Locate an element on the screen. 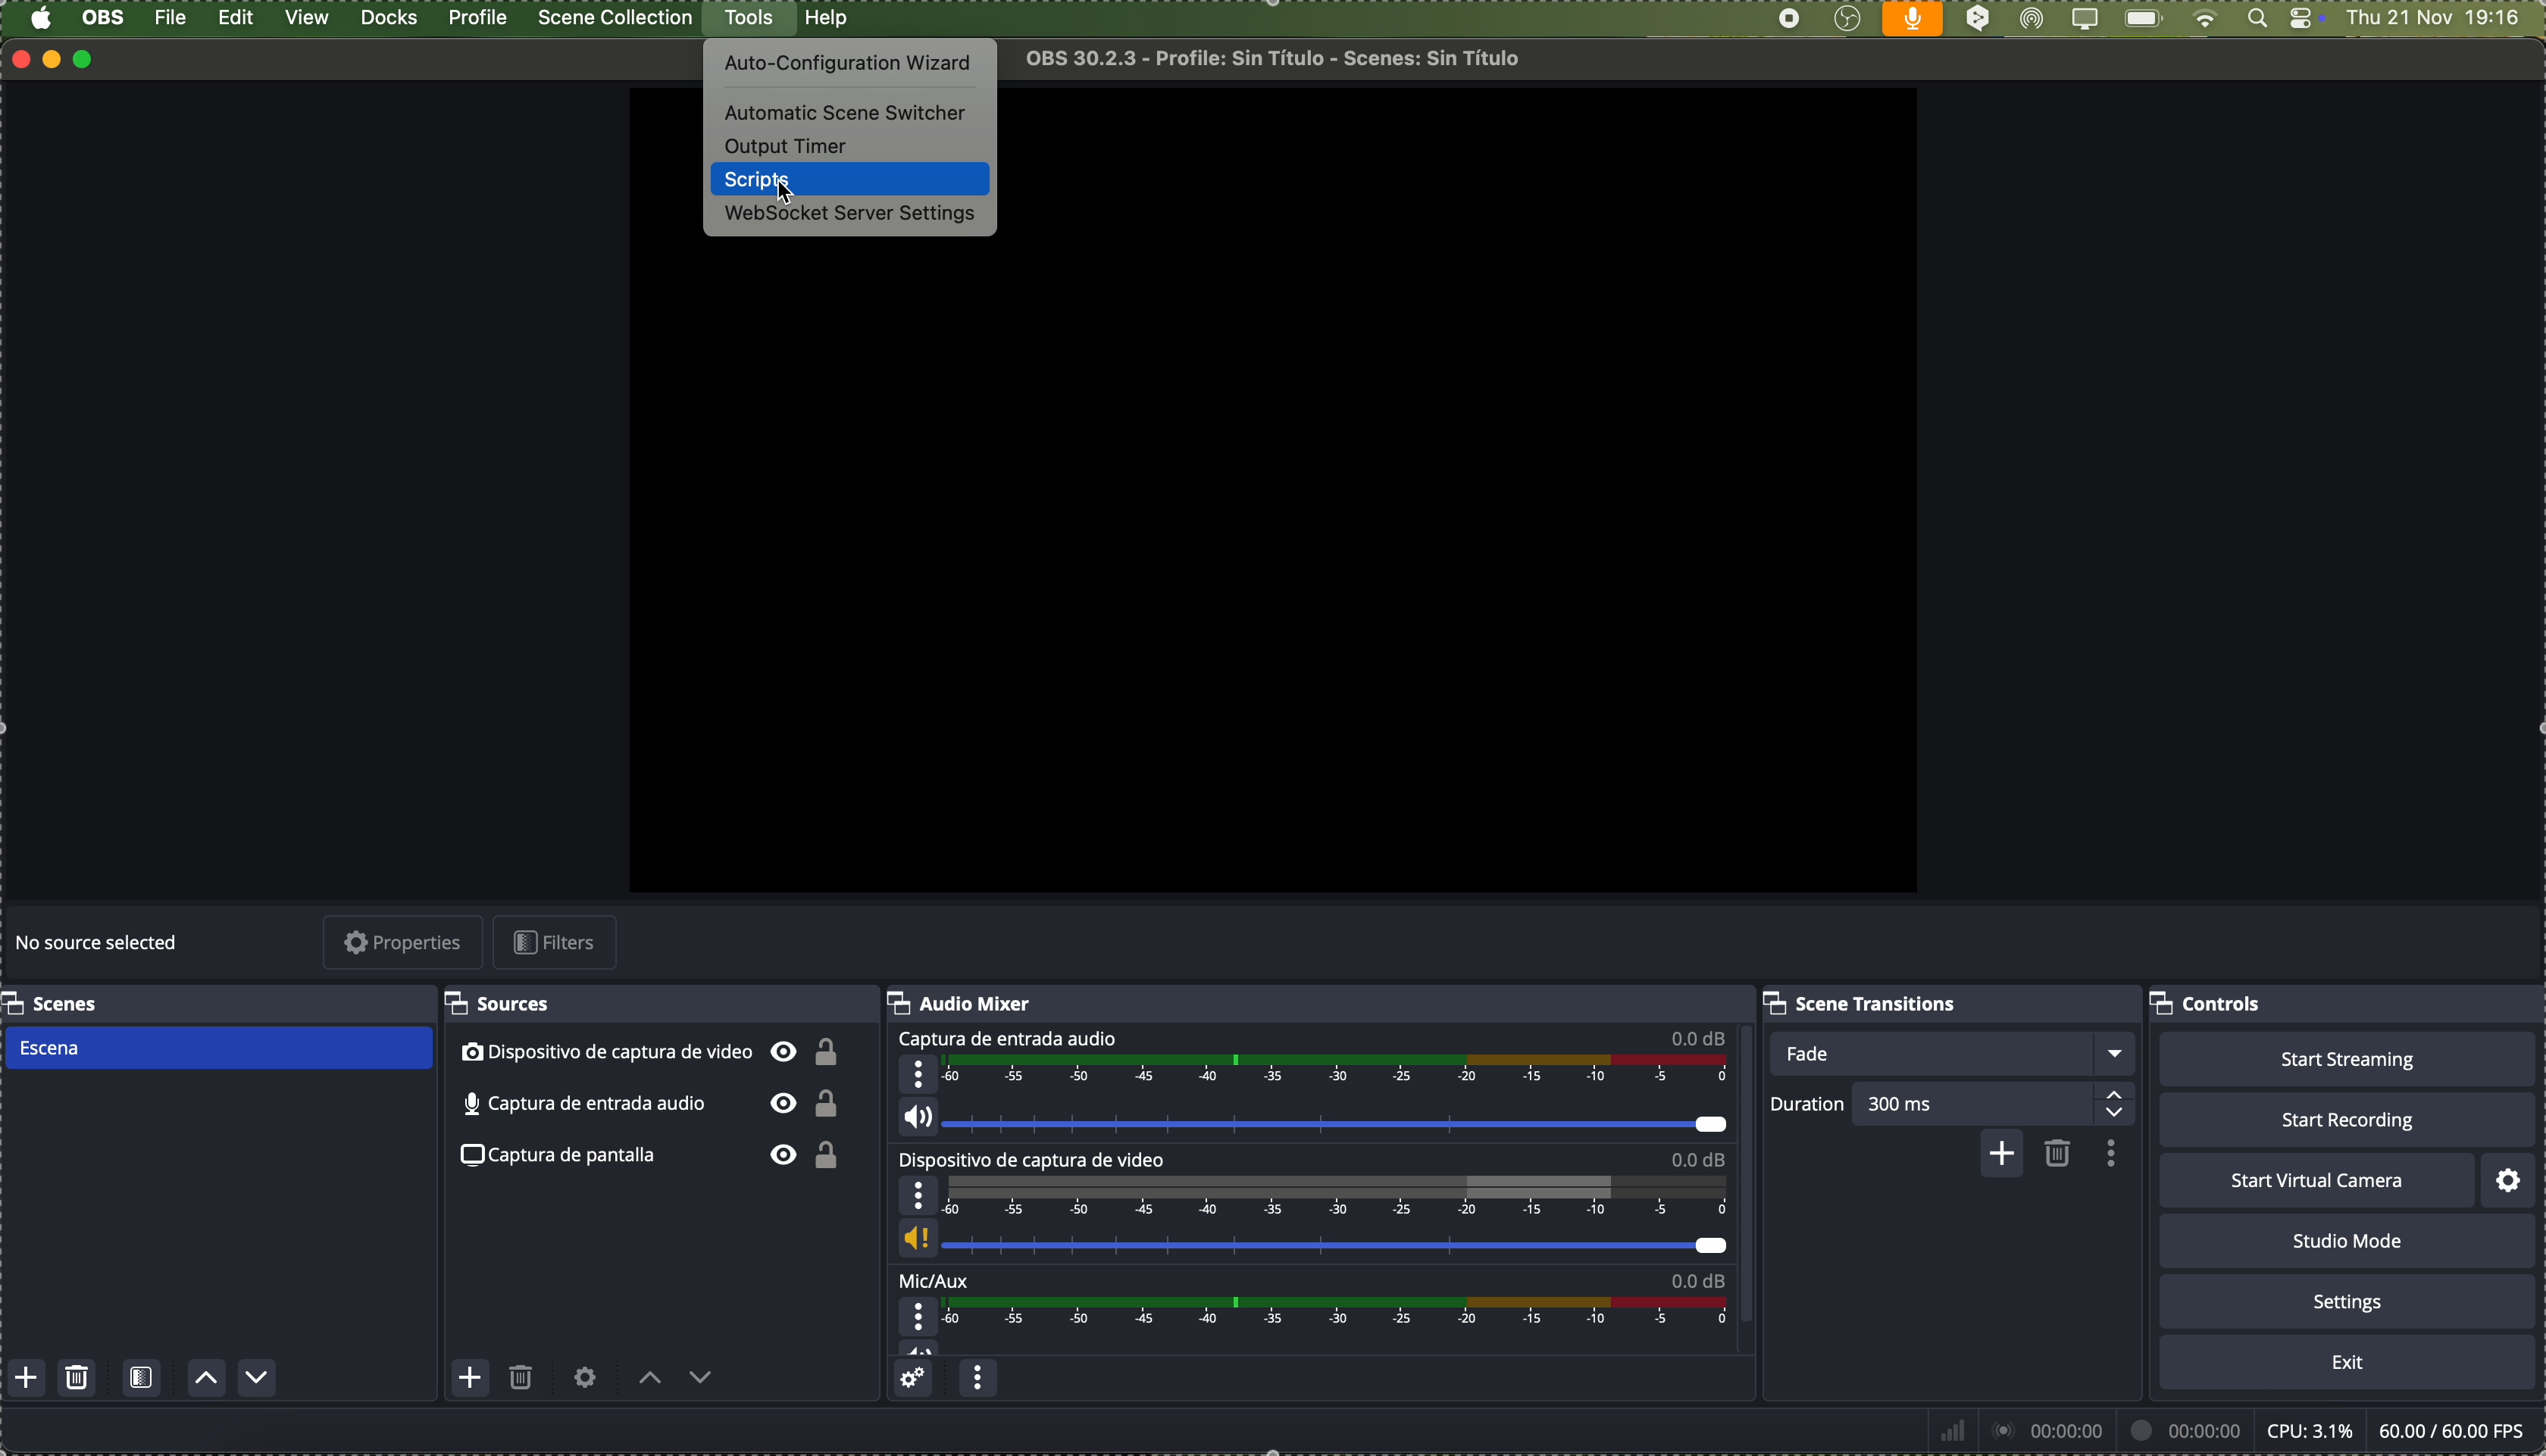 The height and width of the screenshot is (1456, 2546). stop recording is located at coordinates (1789, 19).